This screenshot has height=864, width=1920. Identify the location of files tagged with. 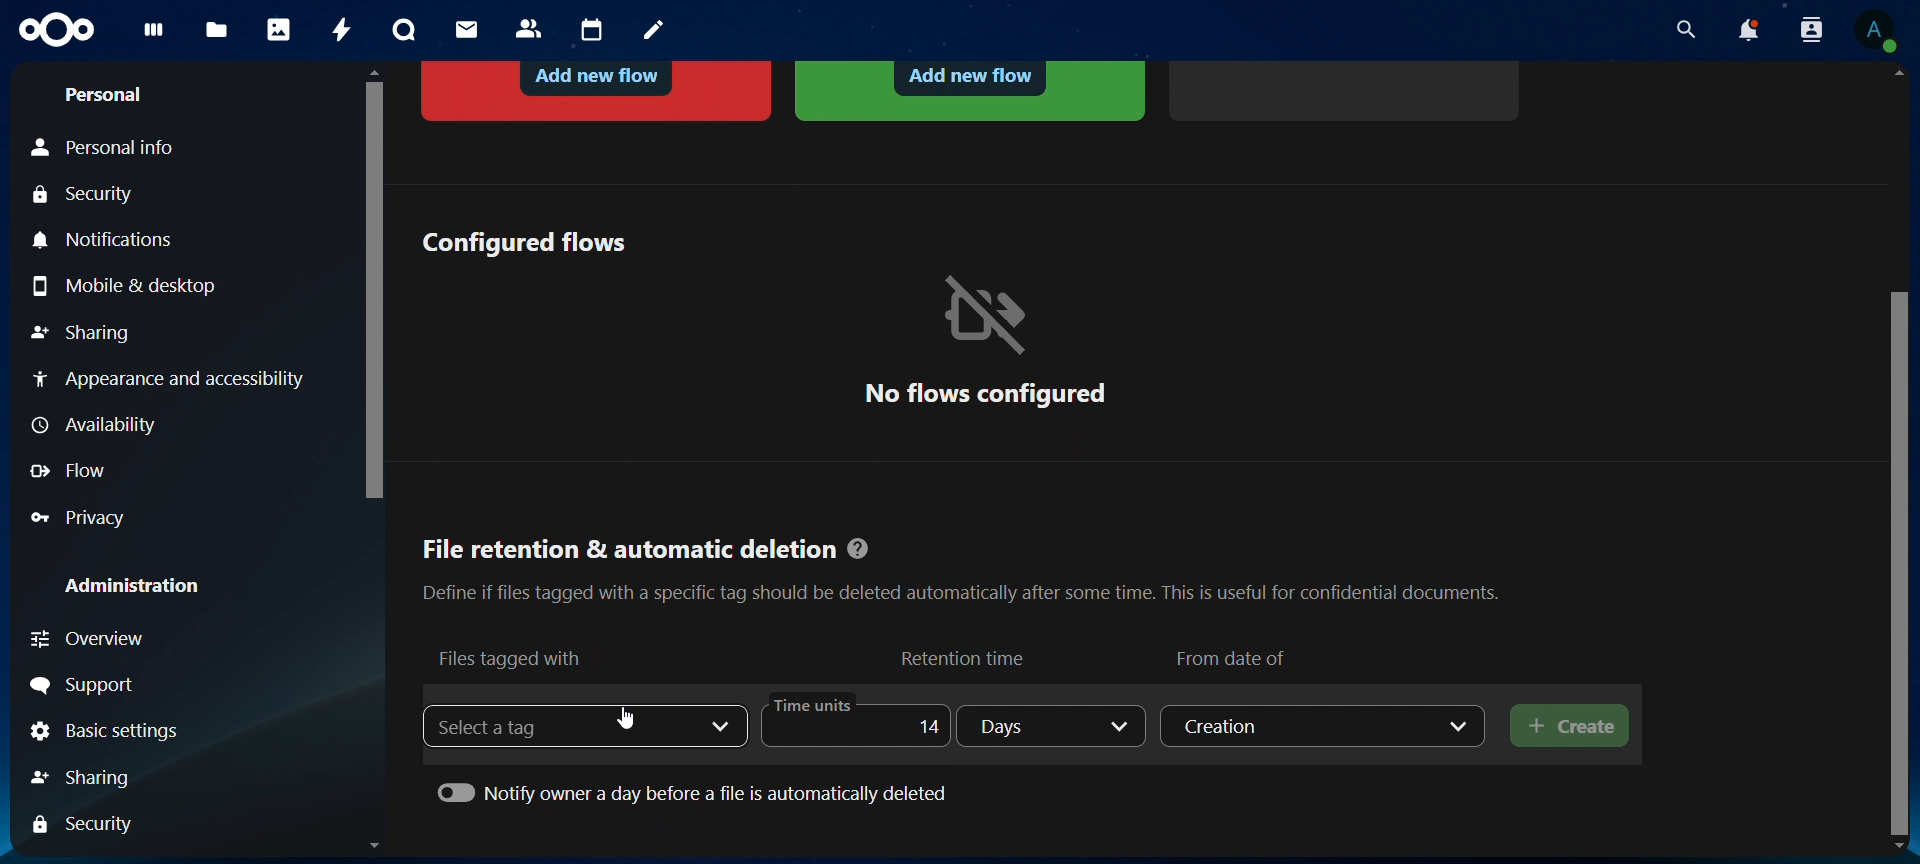
(512, 657).